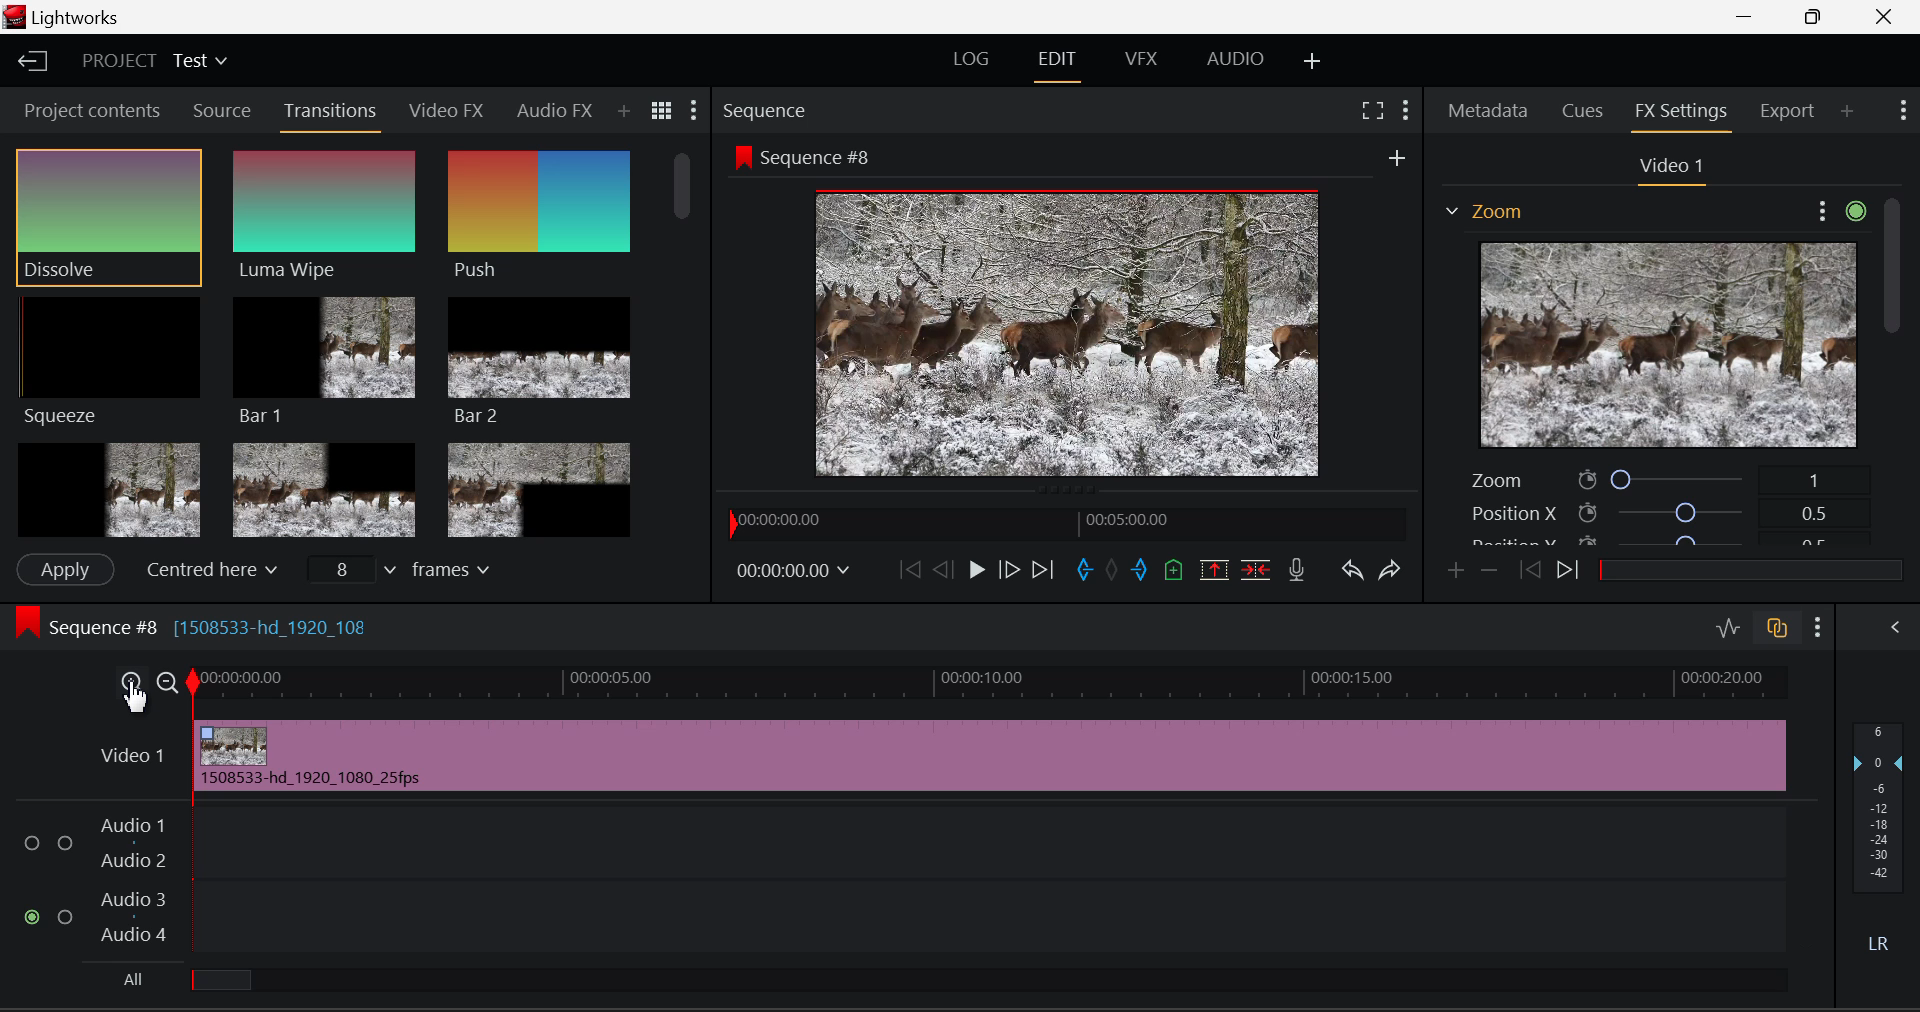  What do you see at coordinates (1898, 111) in the screenshot?
I see `Show Settings` at bounding box center [1898, 111].